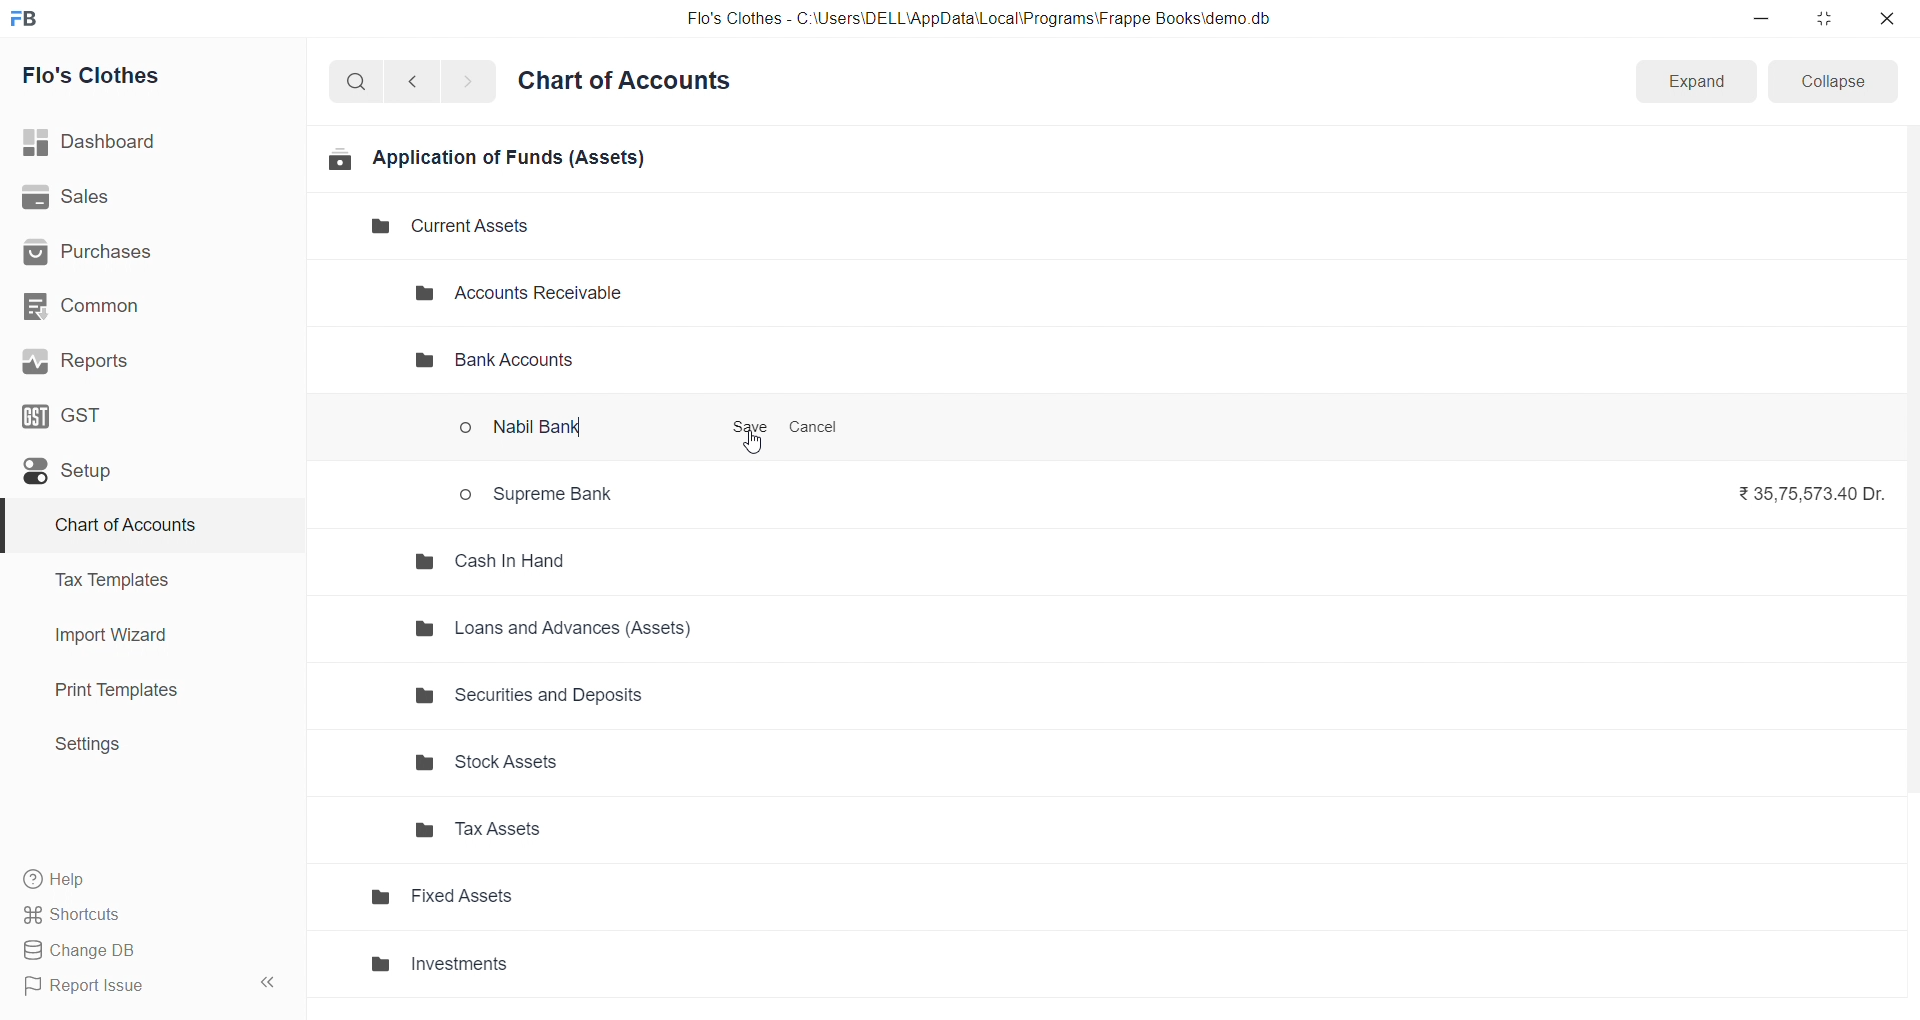 The width and height of the screenshot is (1920, 1020). Describe the element at coordinates (143, 253) in the screenshot. I see `Purchases` at that location.